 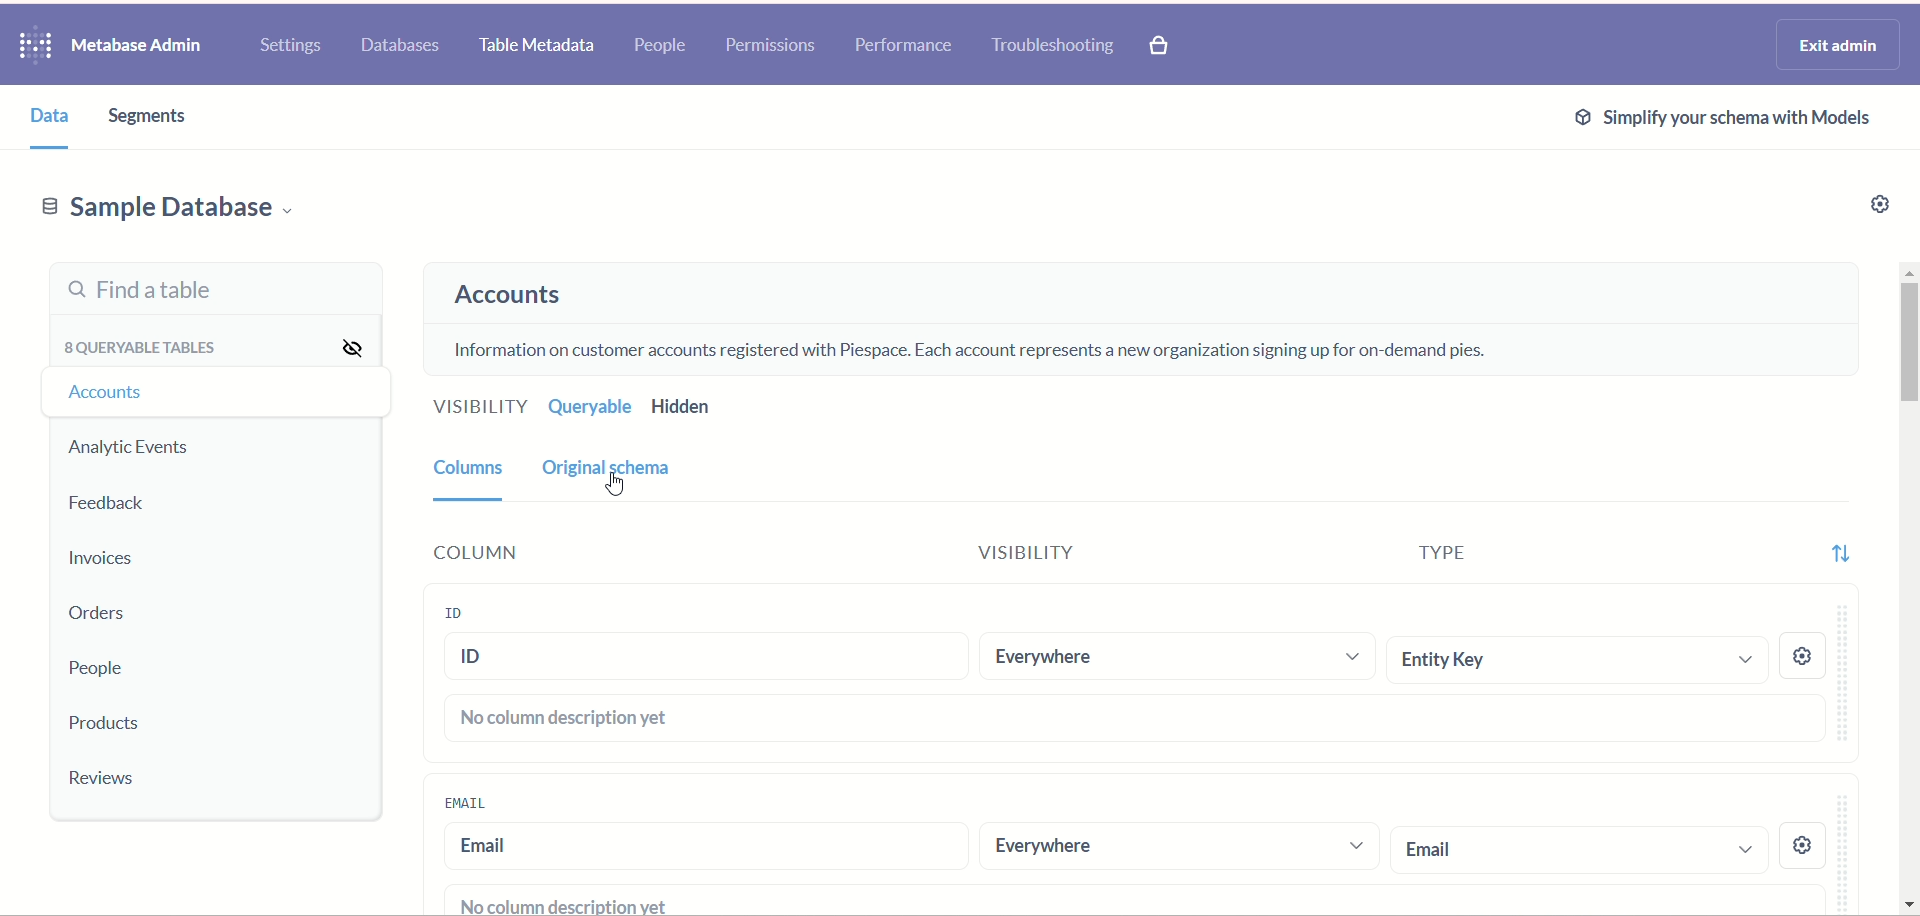 I want to click on visibility, so click(x=1027, y=552).